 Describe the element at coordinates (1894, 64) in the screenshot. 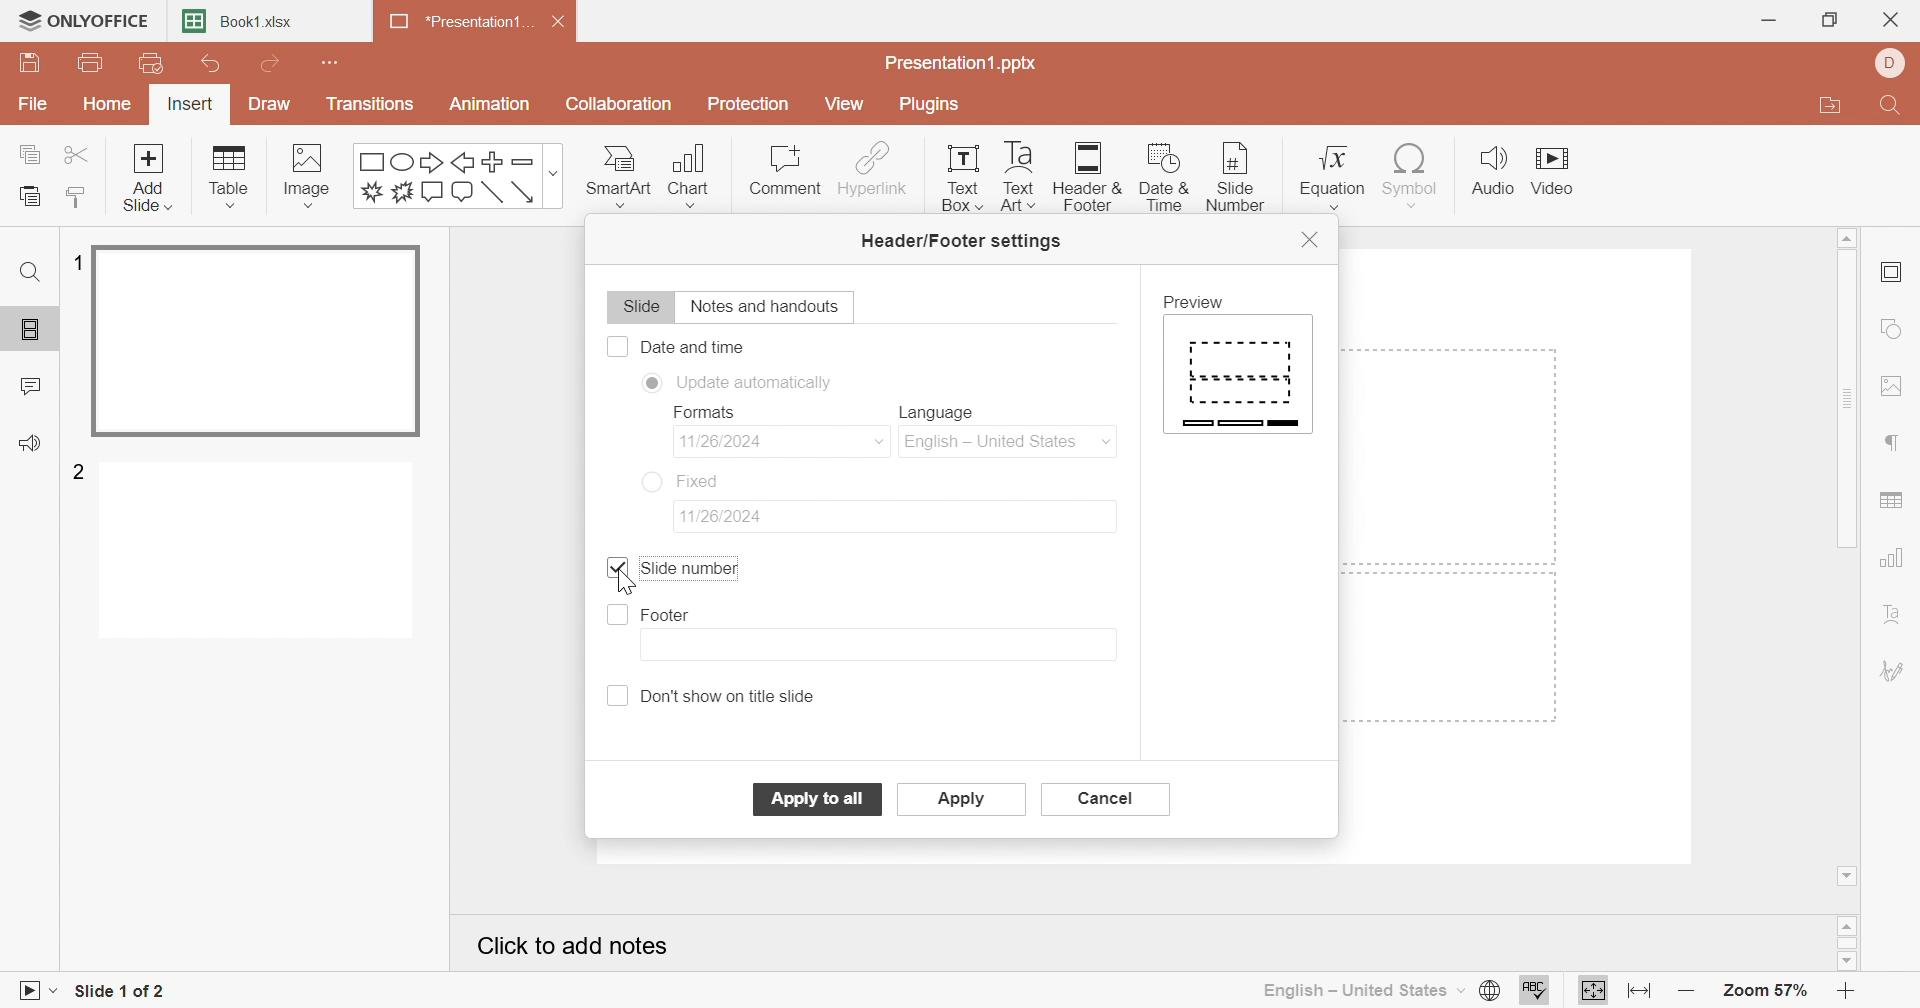

I see `DELL` at that location.